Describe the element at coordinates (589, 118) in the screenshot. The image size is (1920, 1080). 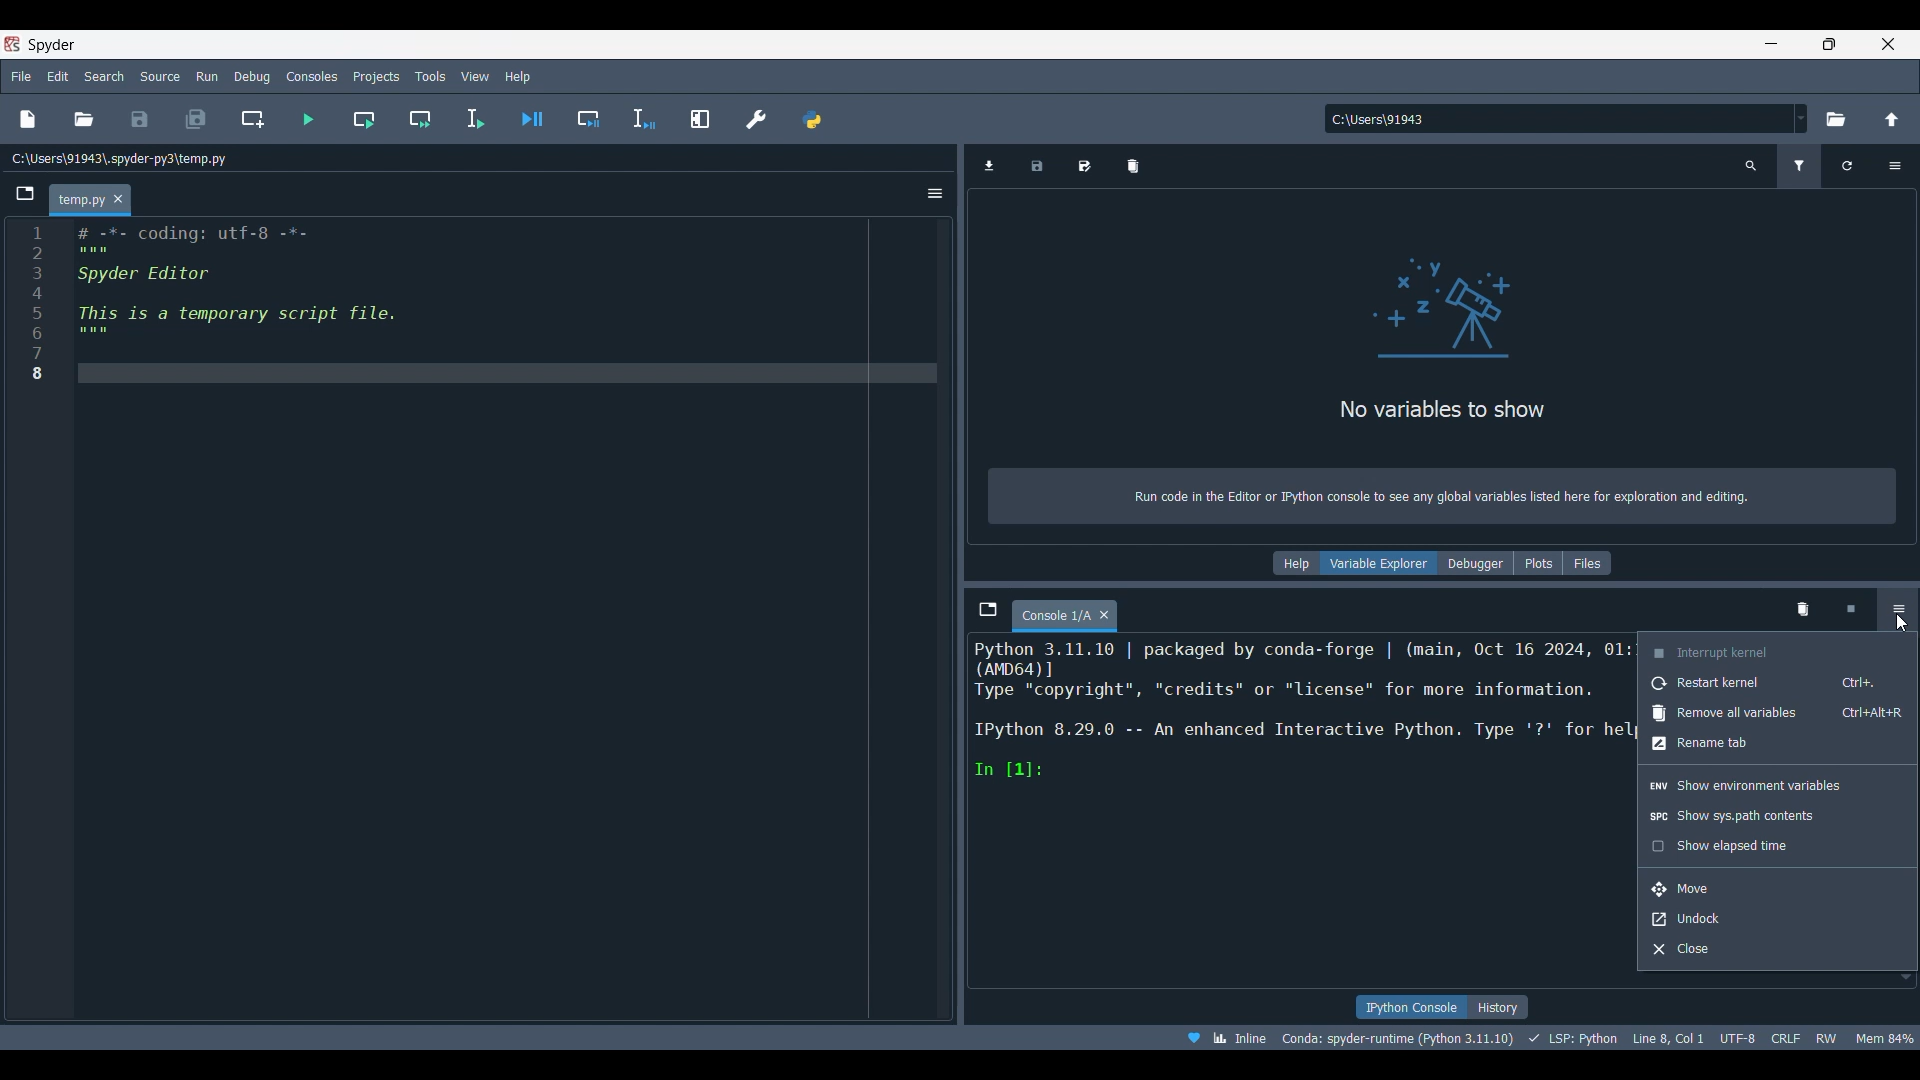
I see `Debug cell` at that location.